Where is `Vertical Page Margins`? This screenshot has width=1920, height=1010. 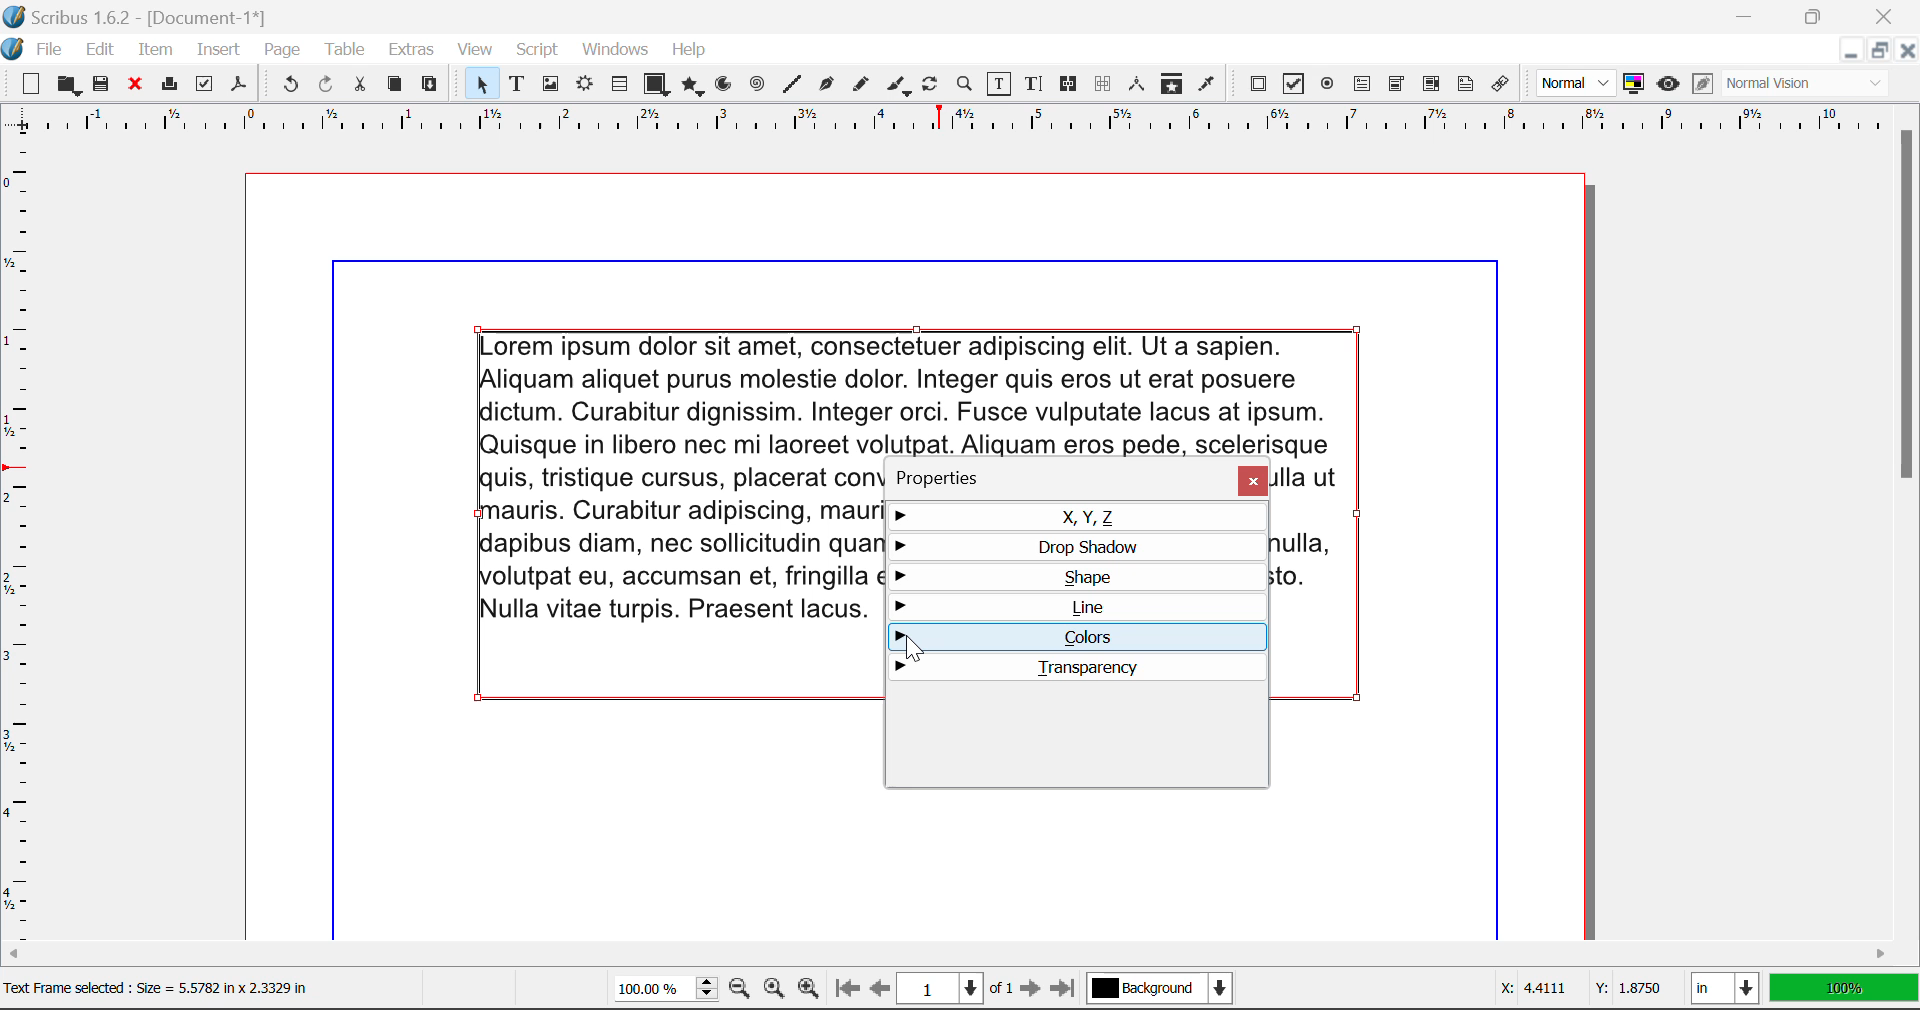
Vertical Page Margins is located at coordinates (959, 126).